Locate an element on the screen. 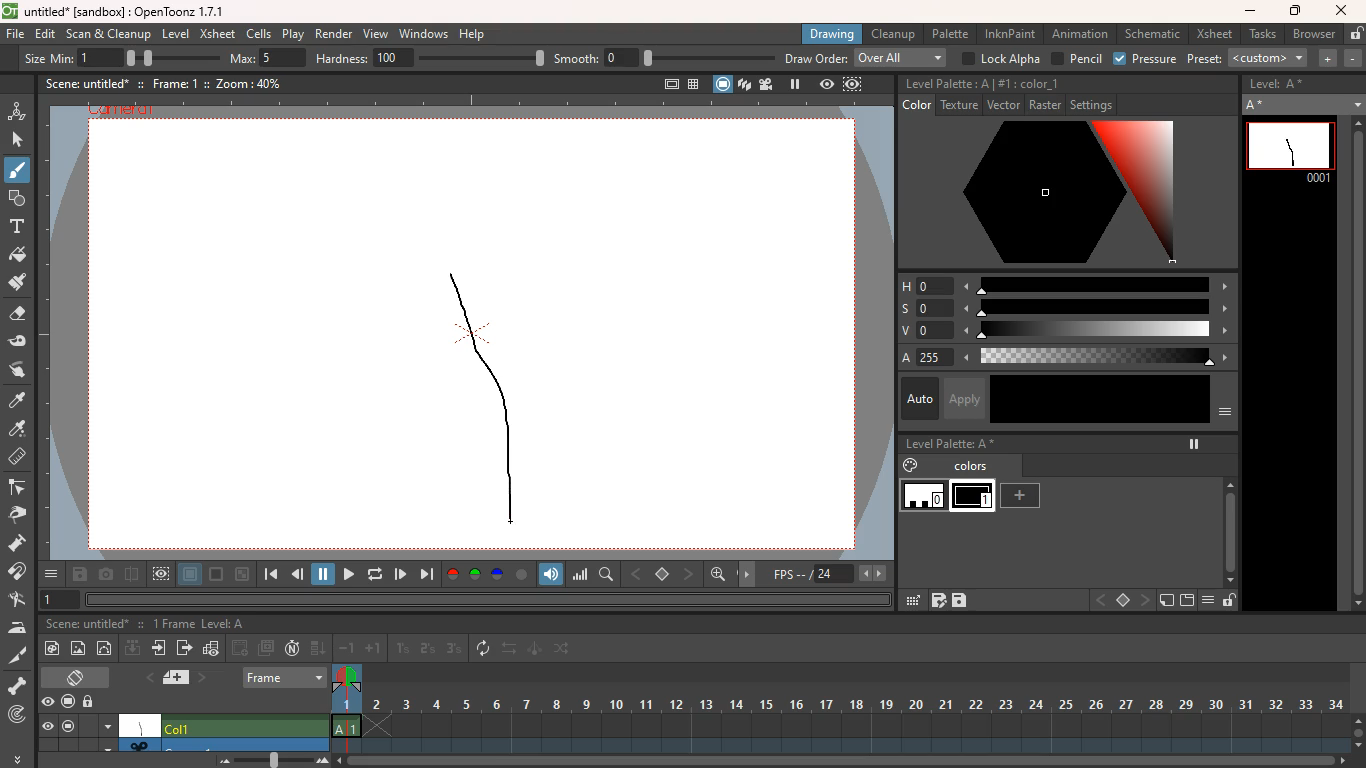  s is located at coordinates (918, 308).